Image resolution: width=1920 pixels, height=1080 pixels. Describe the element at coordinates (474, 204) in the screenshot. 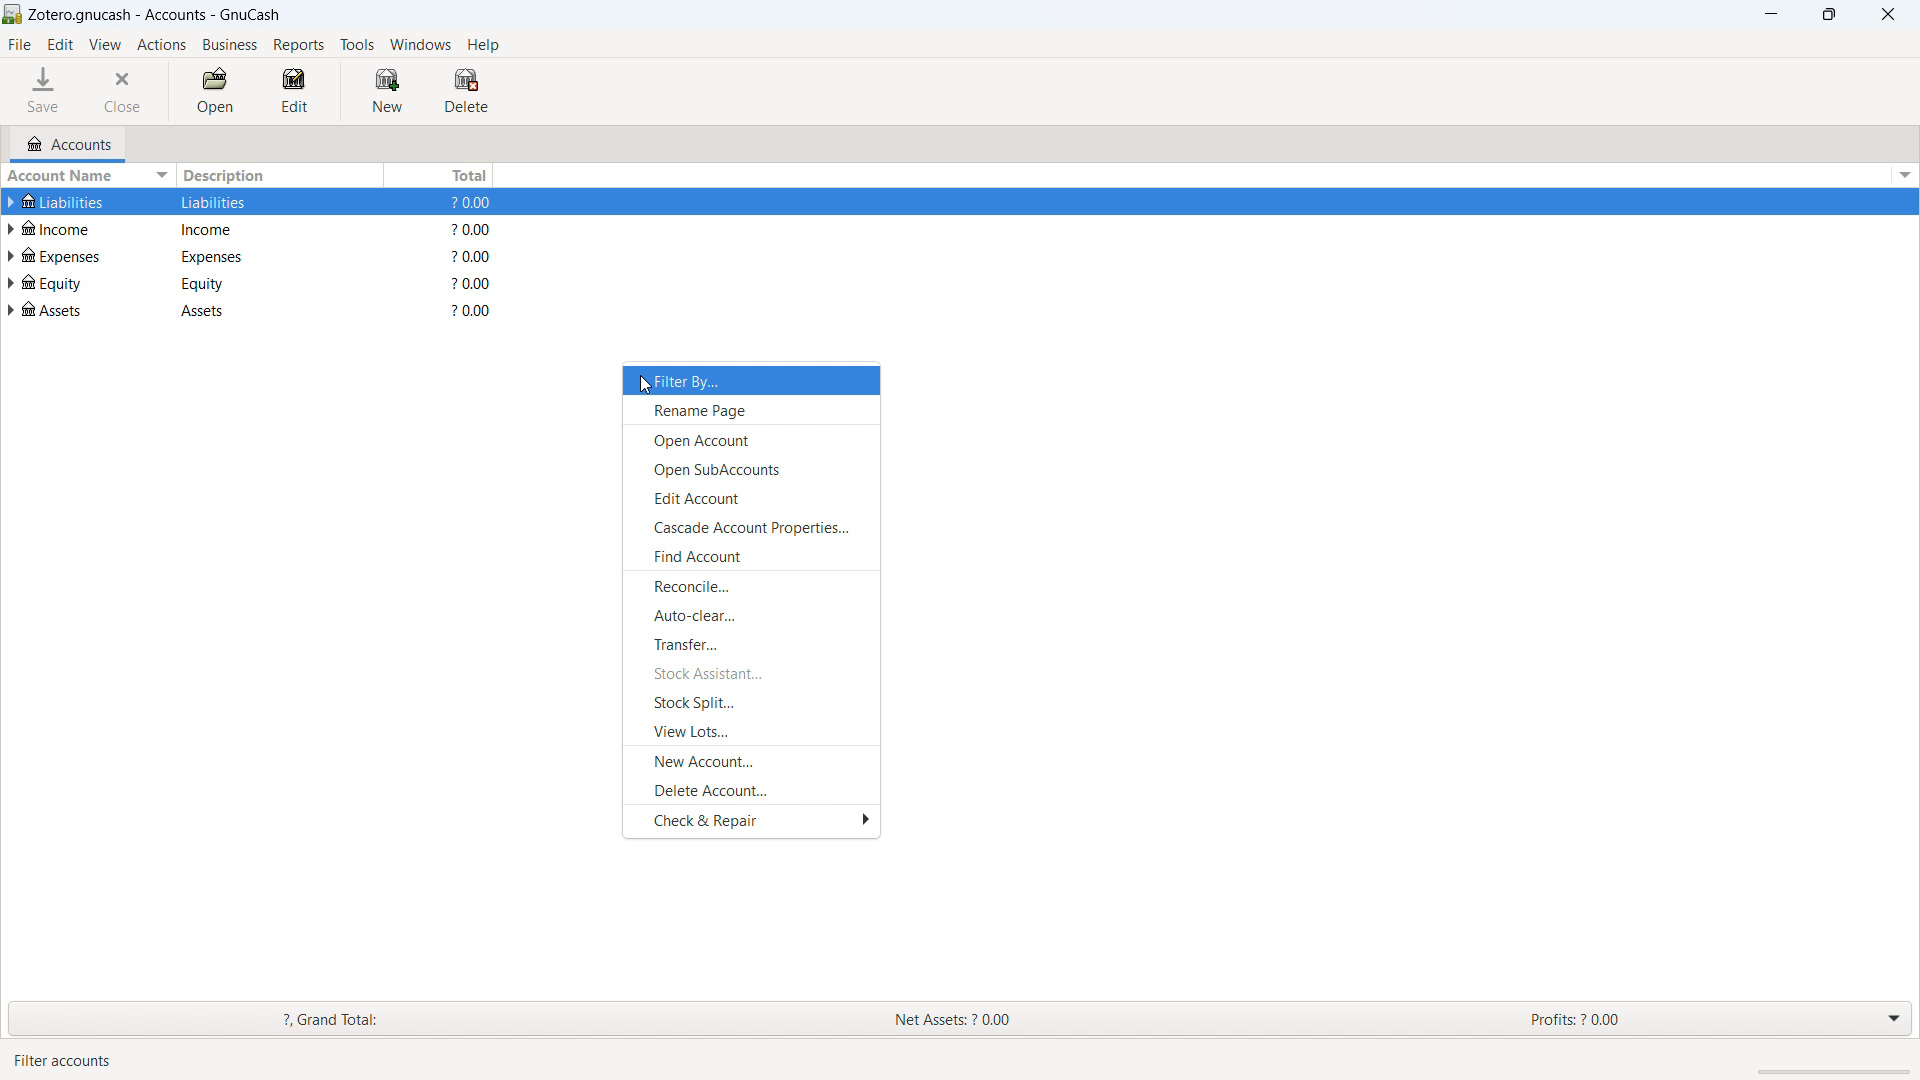

I see `$0.00` at that location.